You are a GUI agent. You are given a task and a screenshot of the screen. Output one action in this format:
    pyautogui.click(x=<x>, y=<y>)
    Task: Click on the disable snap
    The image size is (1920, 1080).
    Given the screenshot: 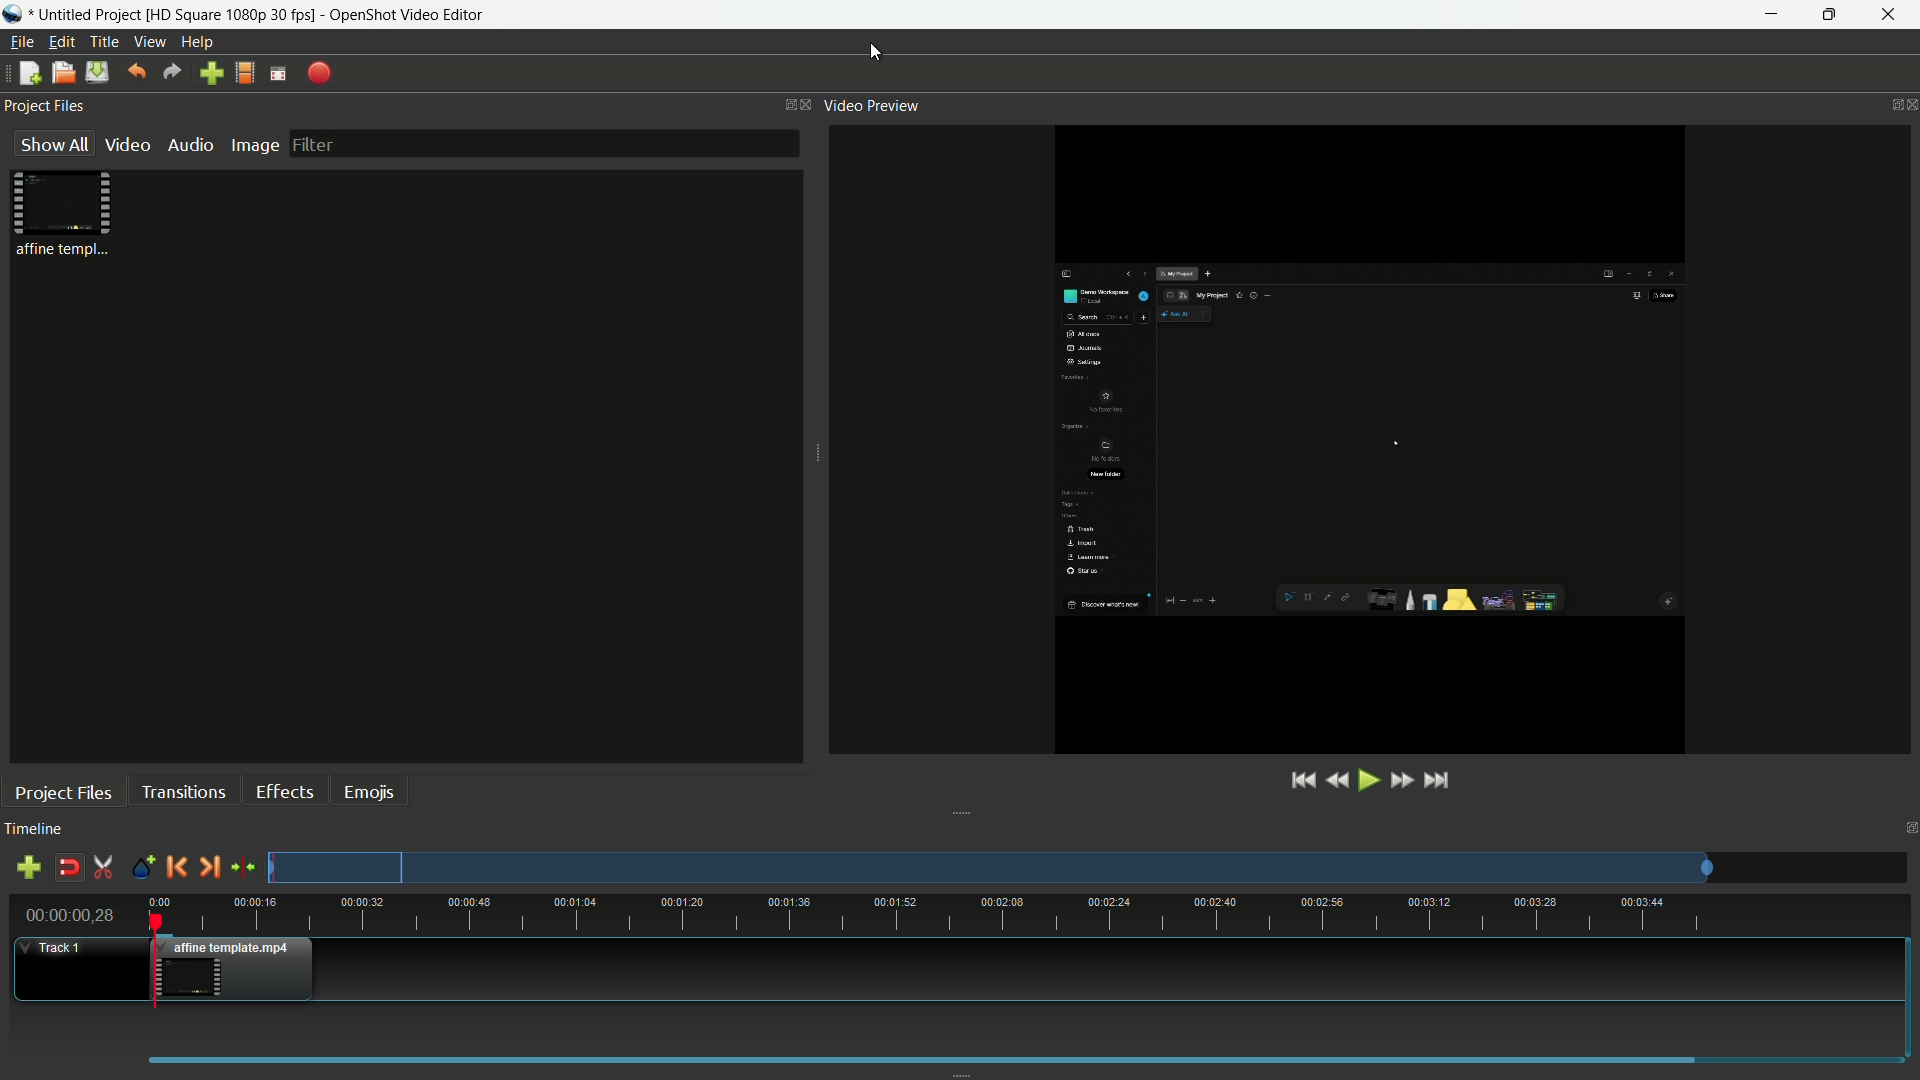 What is the action you would take?
    pyautogui.click(x=68, y=867)
    